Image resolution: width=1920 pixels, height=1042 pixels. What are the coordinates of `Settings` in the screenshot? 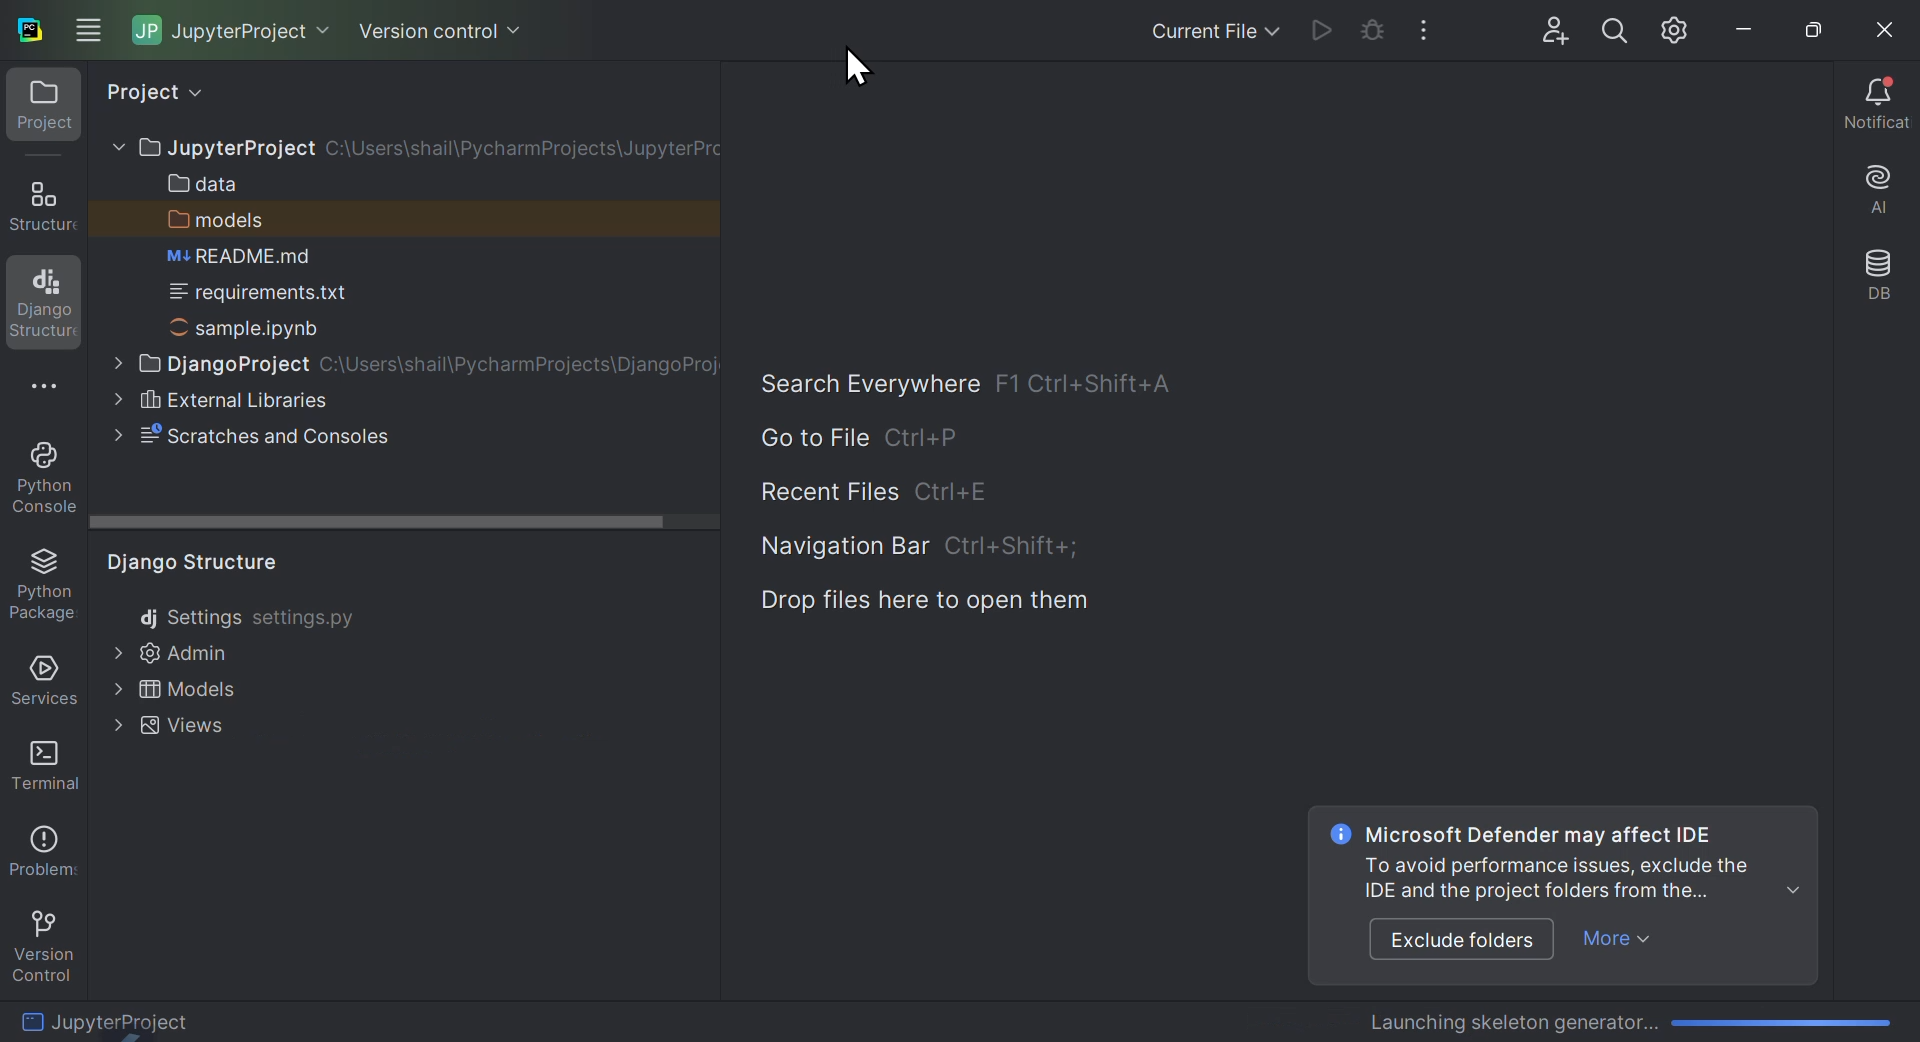 It's located at (1679, 31).